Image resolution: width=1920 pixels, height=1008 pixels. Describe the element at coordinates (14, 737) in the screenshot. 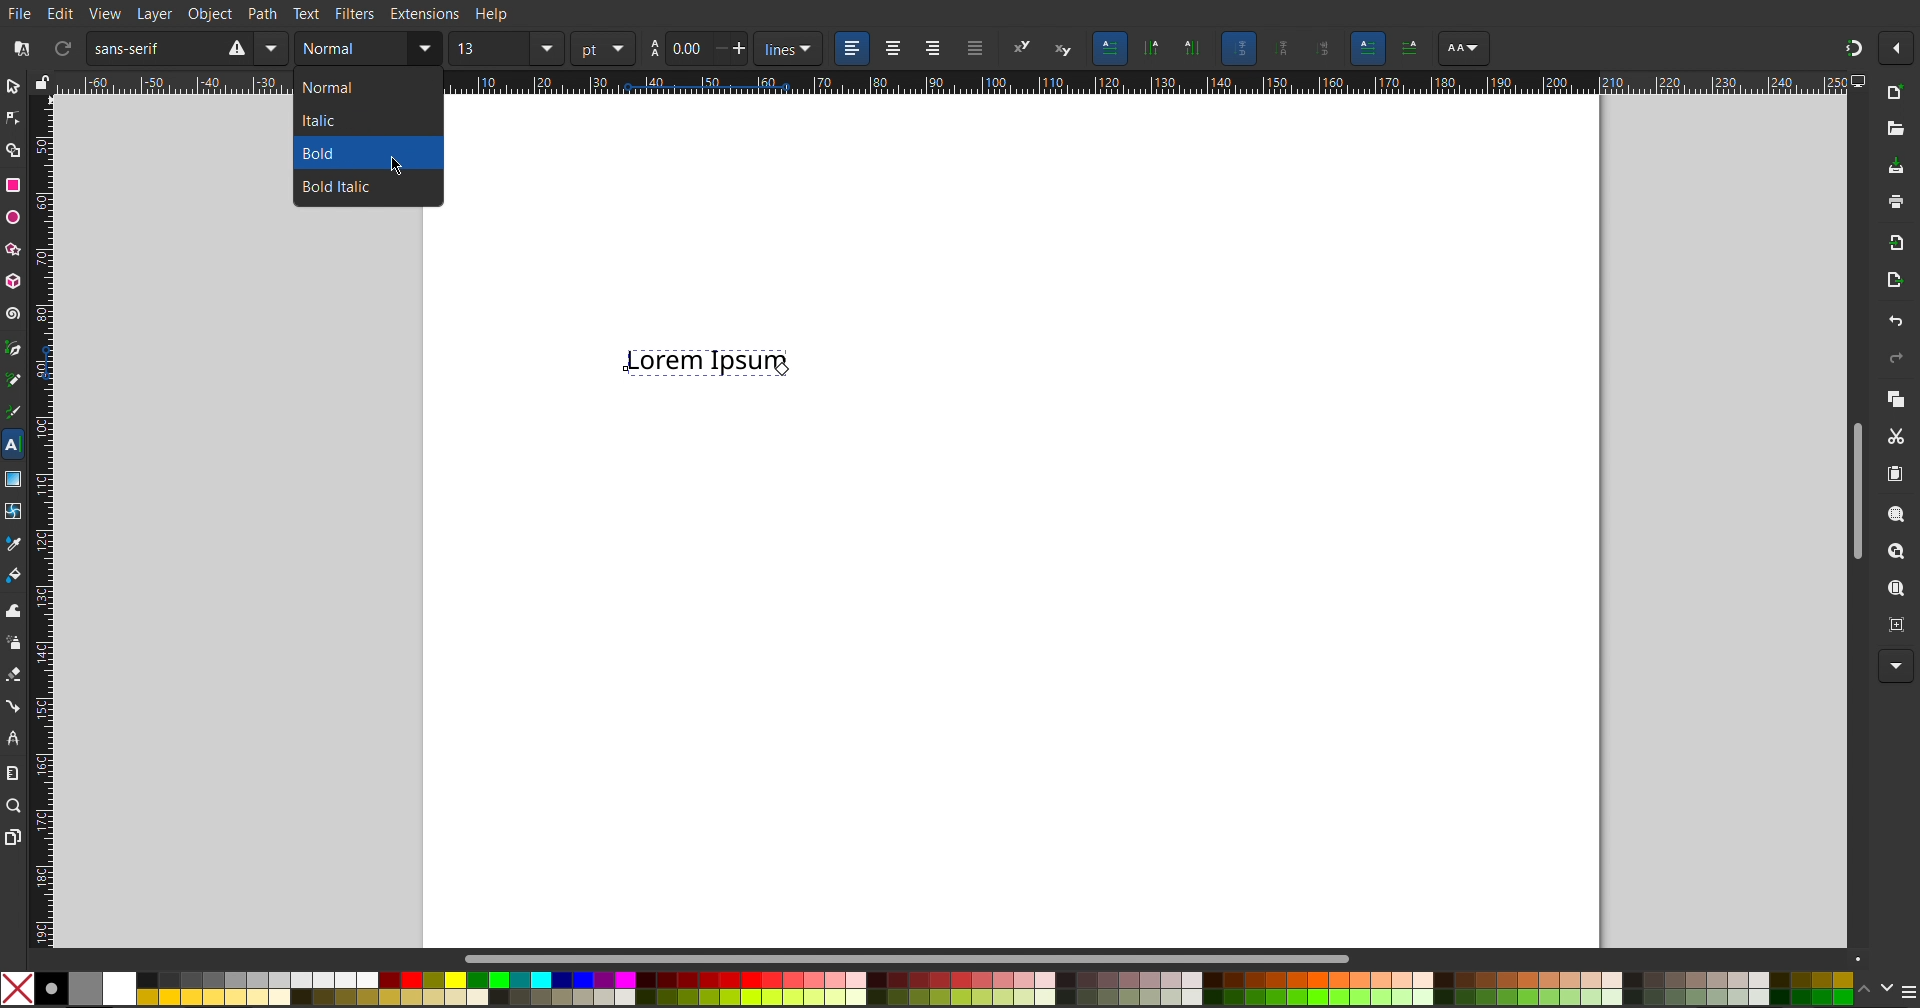

I see `LPE Tool` at that location.